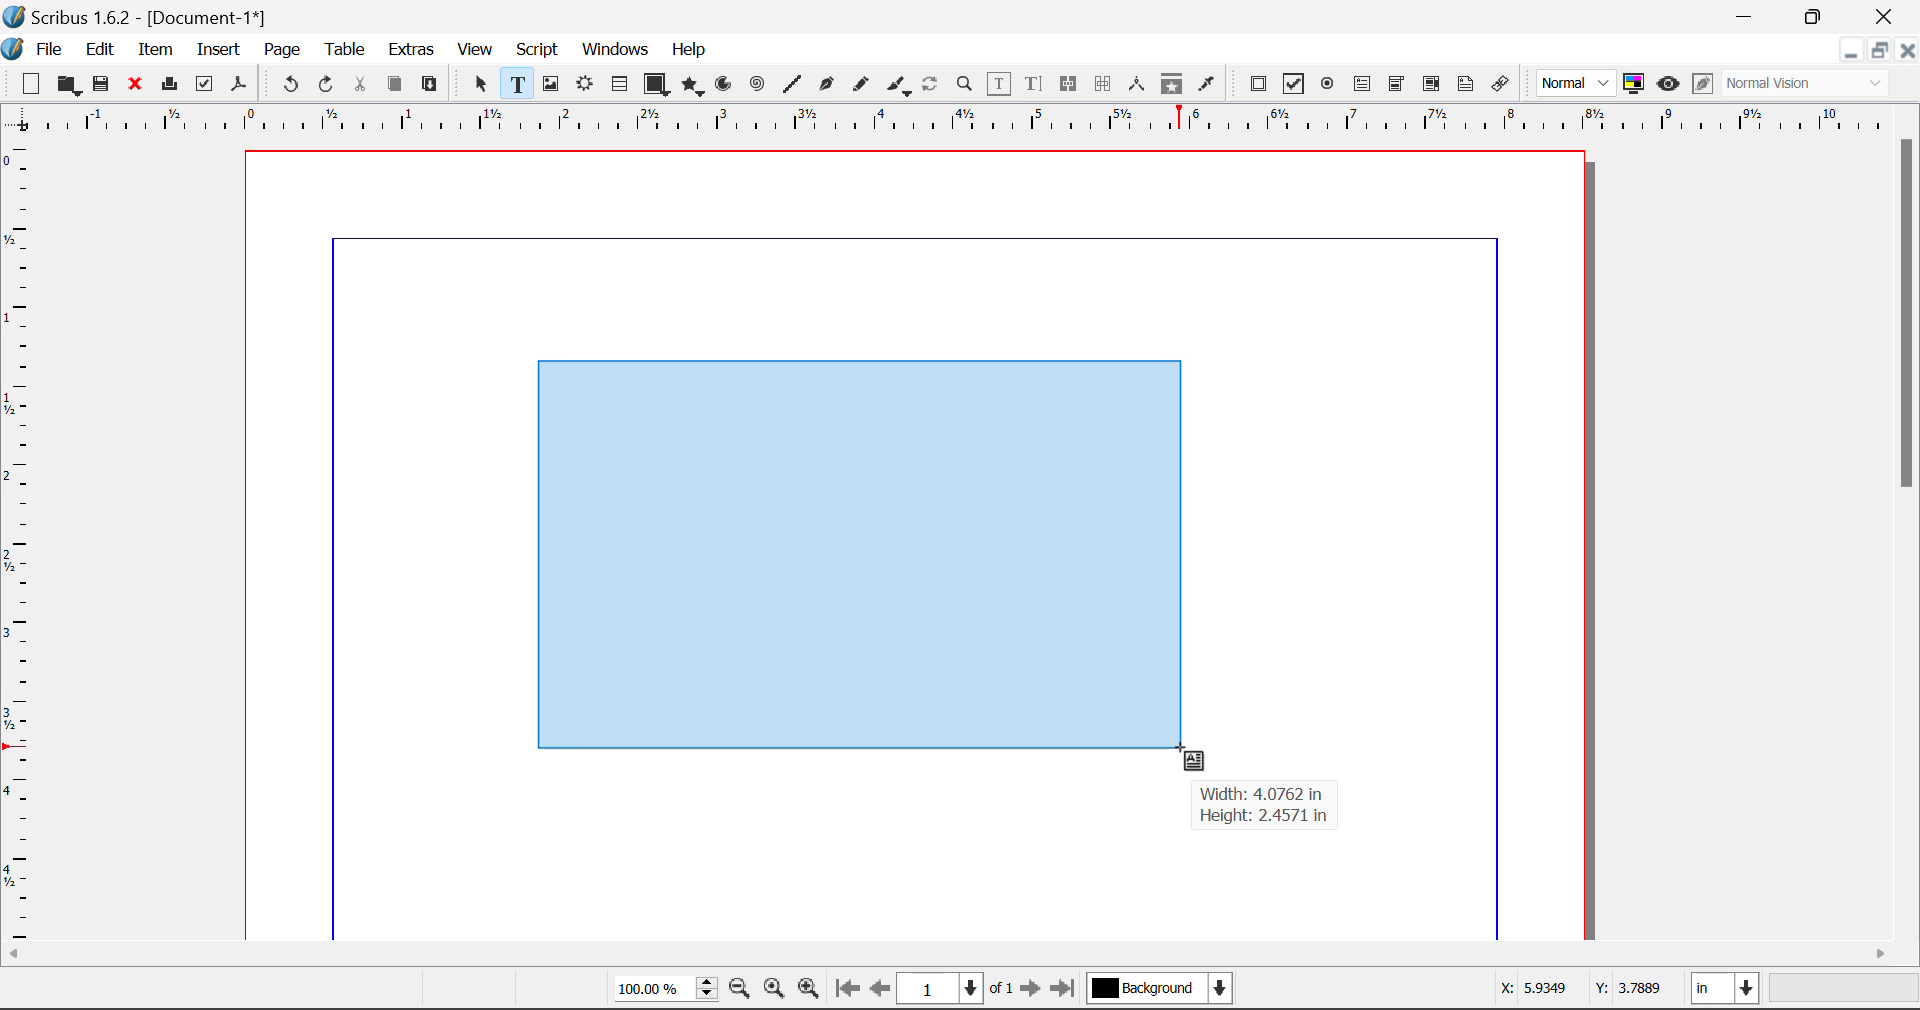 This screenshot has height=1010, width=1920. Describe the element at coordinates (168, 85) in the screenshot. I see `Print` at that location.